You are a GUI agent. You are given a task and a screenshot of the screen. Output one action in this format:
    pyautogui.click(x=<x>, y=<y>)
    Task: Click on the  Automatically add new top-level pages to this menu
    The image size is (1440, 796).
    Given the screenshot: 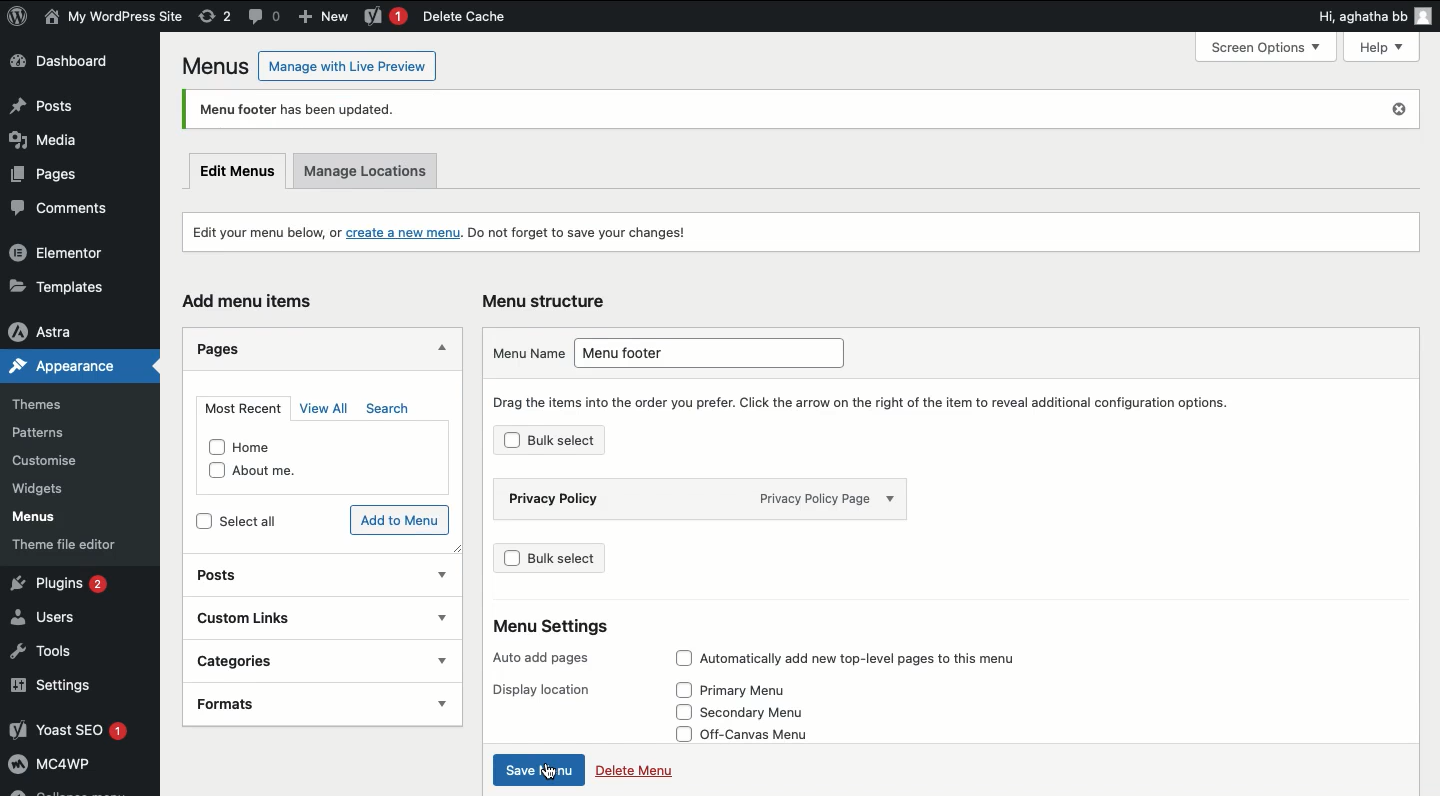 What is the action you would take?
    pyautogui.click(x=884, y=661)
    